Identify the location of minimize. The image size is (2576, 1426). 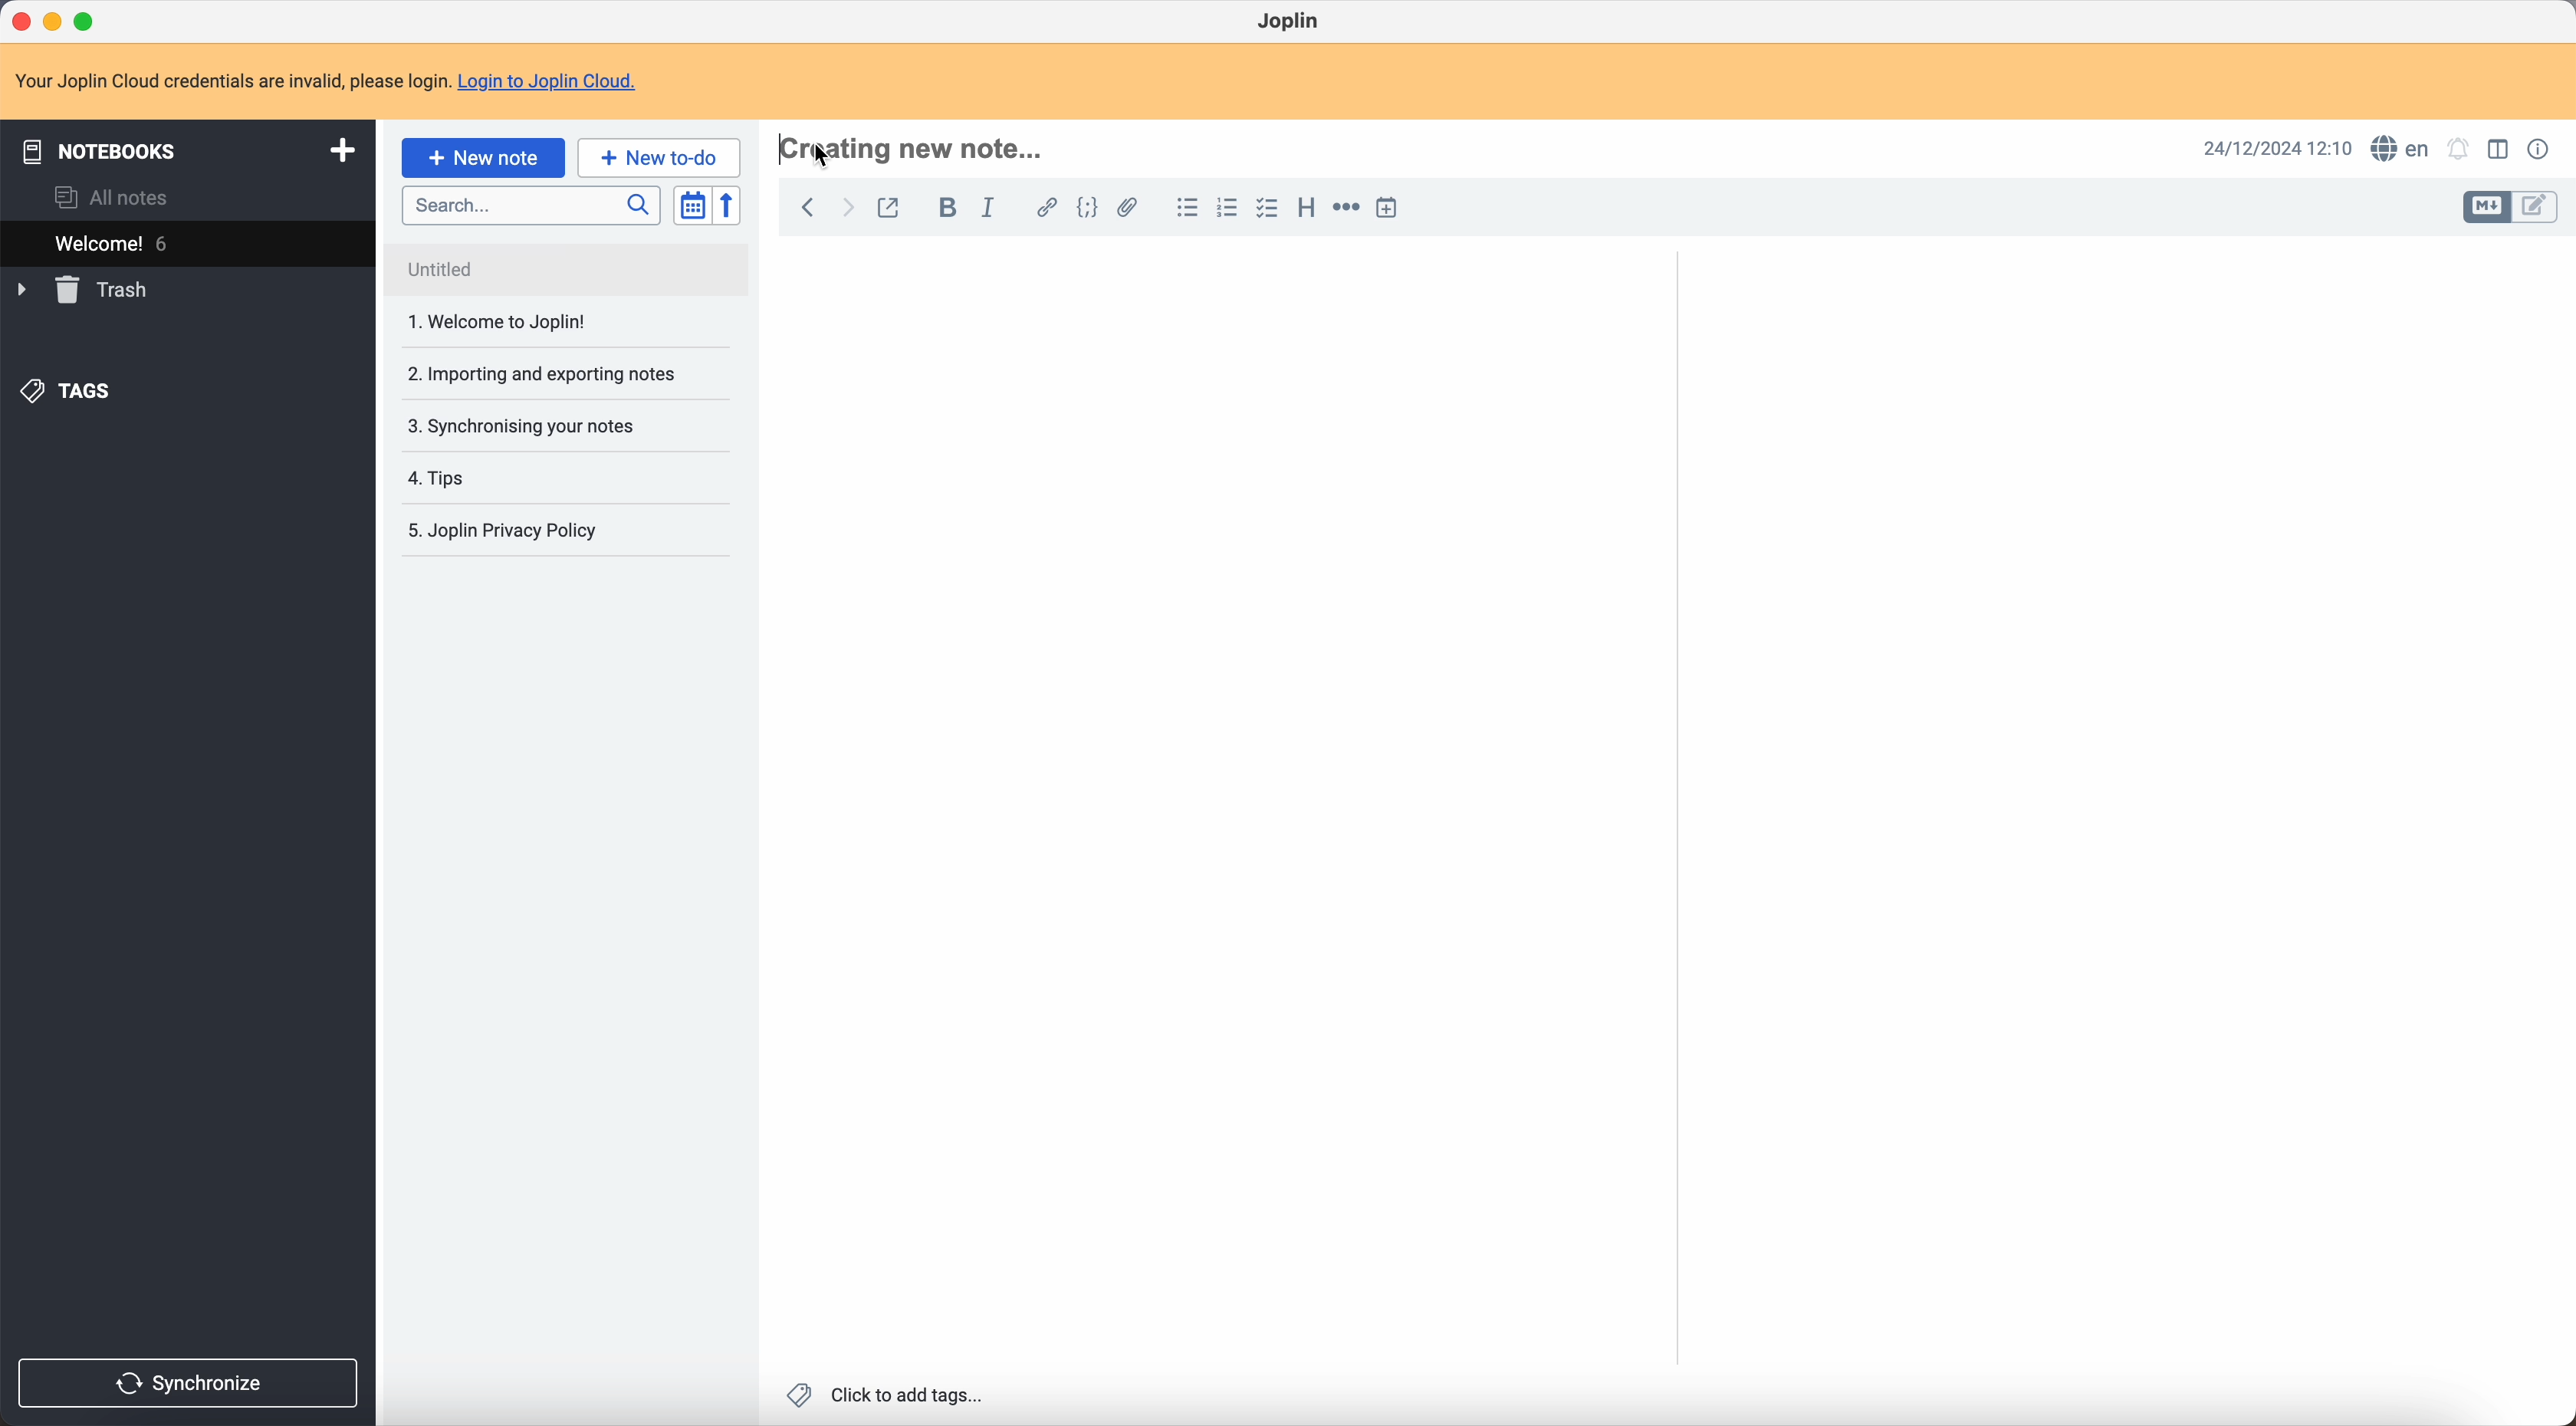
(57, 22).